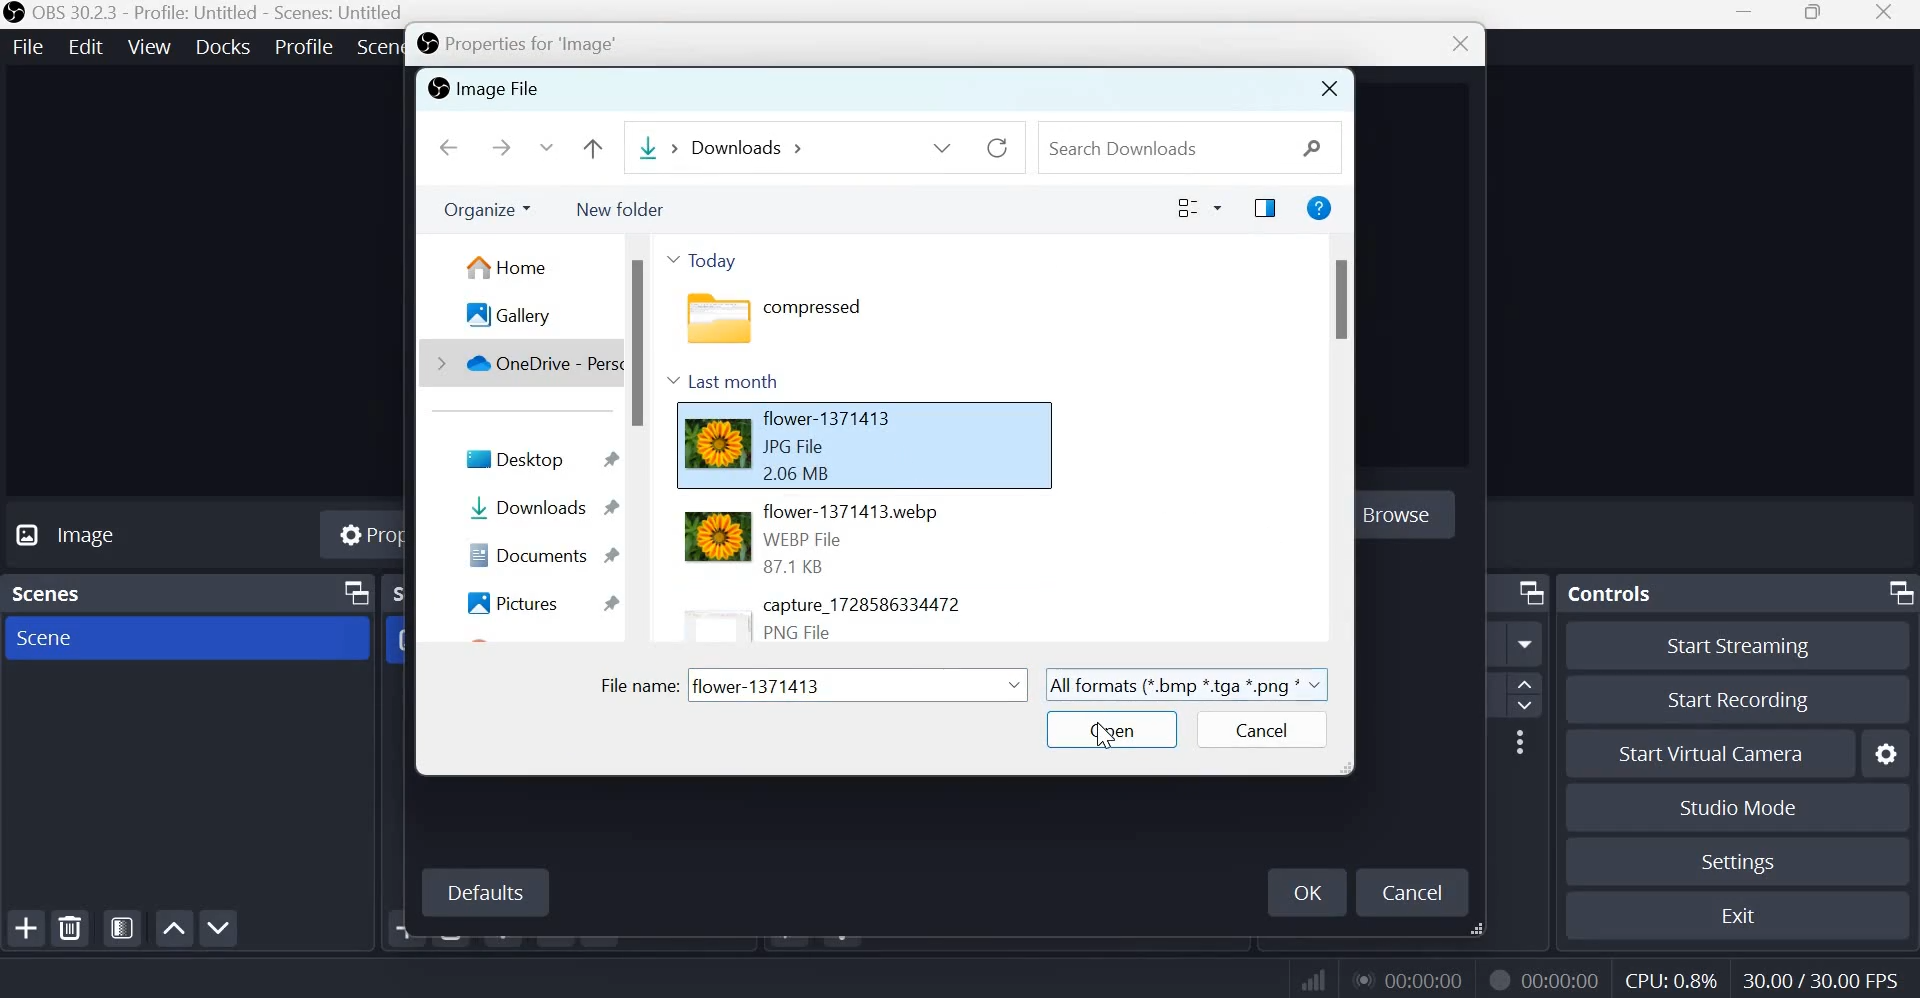 This screenshot has height=998, width=1920. Describe the element at coordinates (203, 13) in the screenshot. I see `OBS 30.2.3 - Profile: Untitled - Scenes: Untitled` at that location.